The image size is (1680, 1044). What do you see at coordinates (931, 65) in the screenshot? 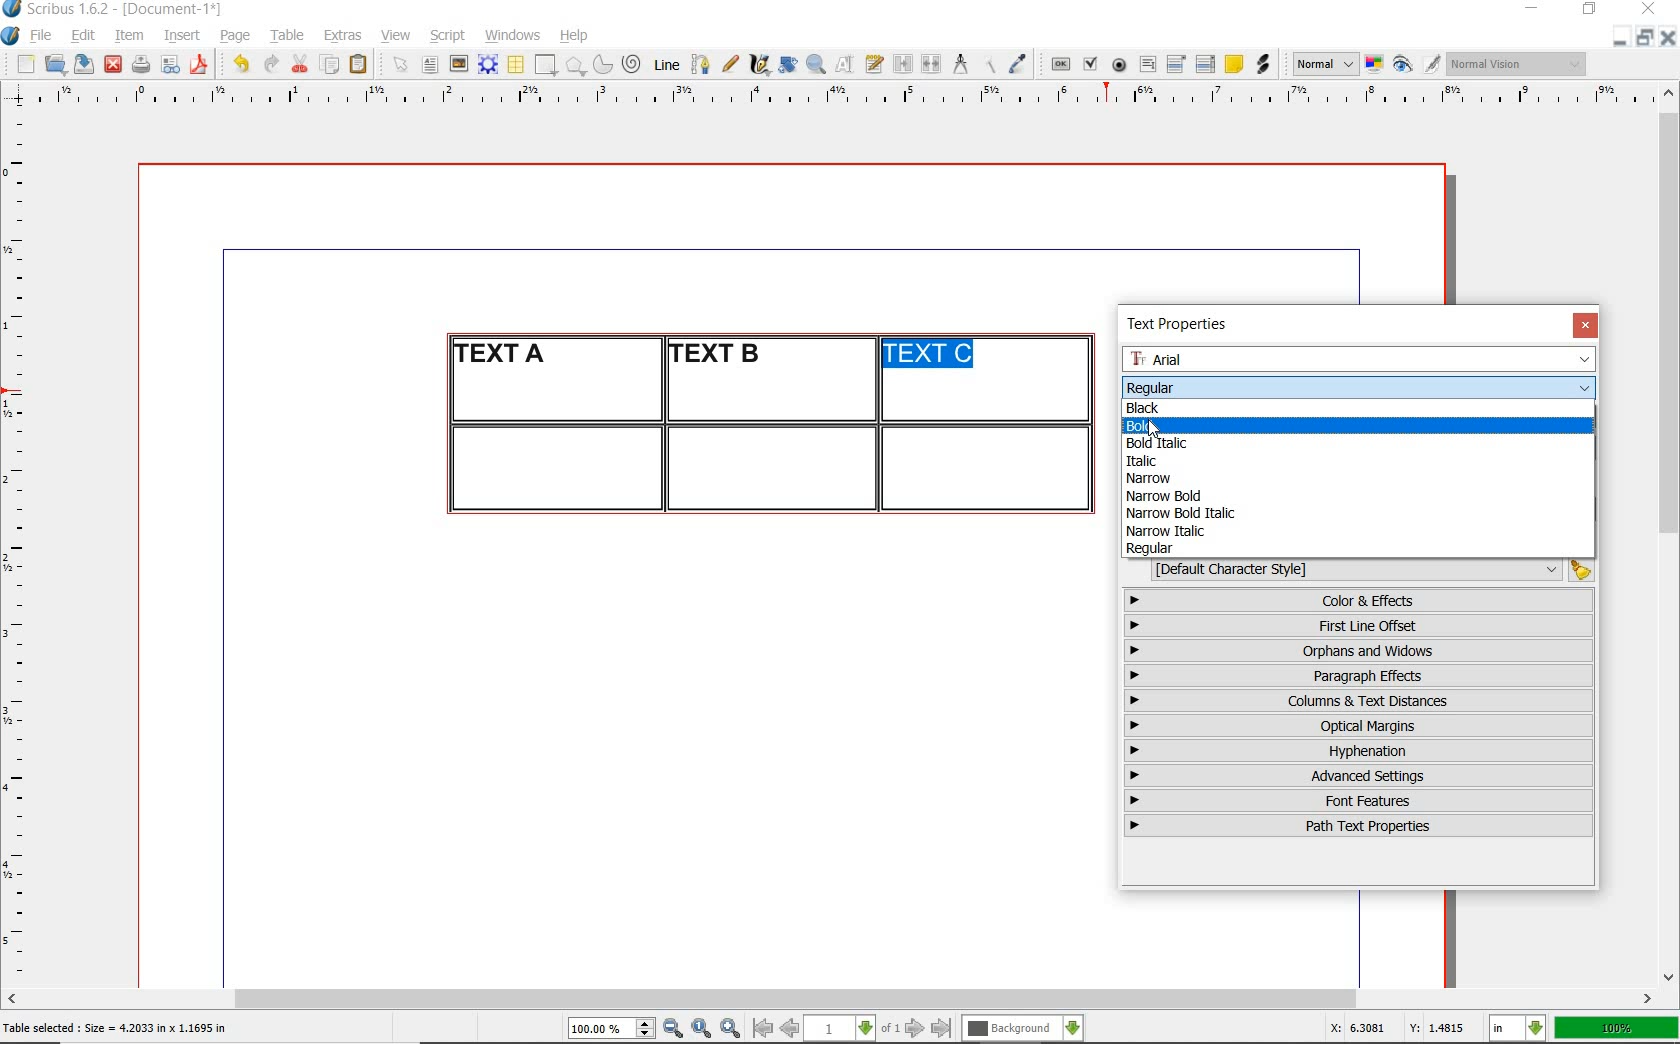
I see `unlink text frames` at bounding box center [931, 65].